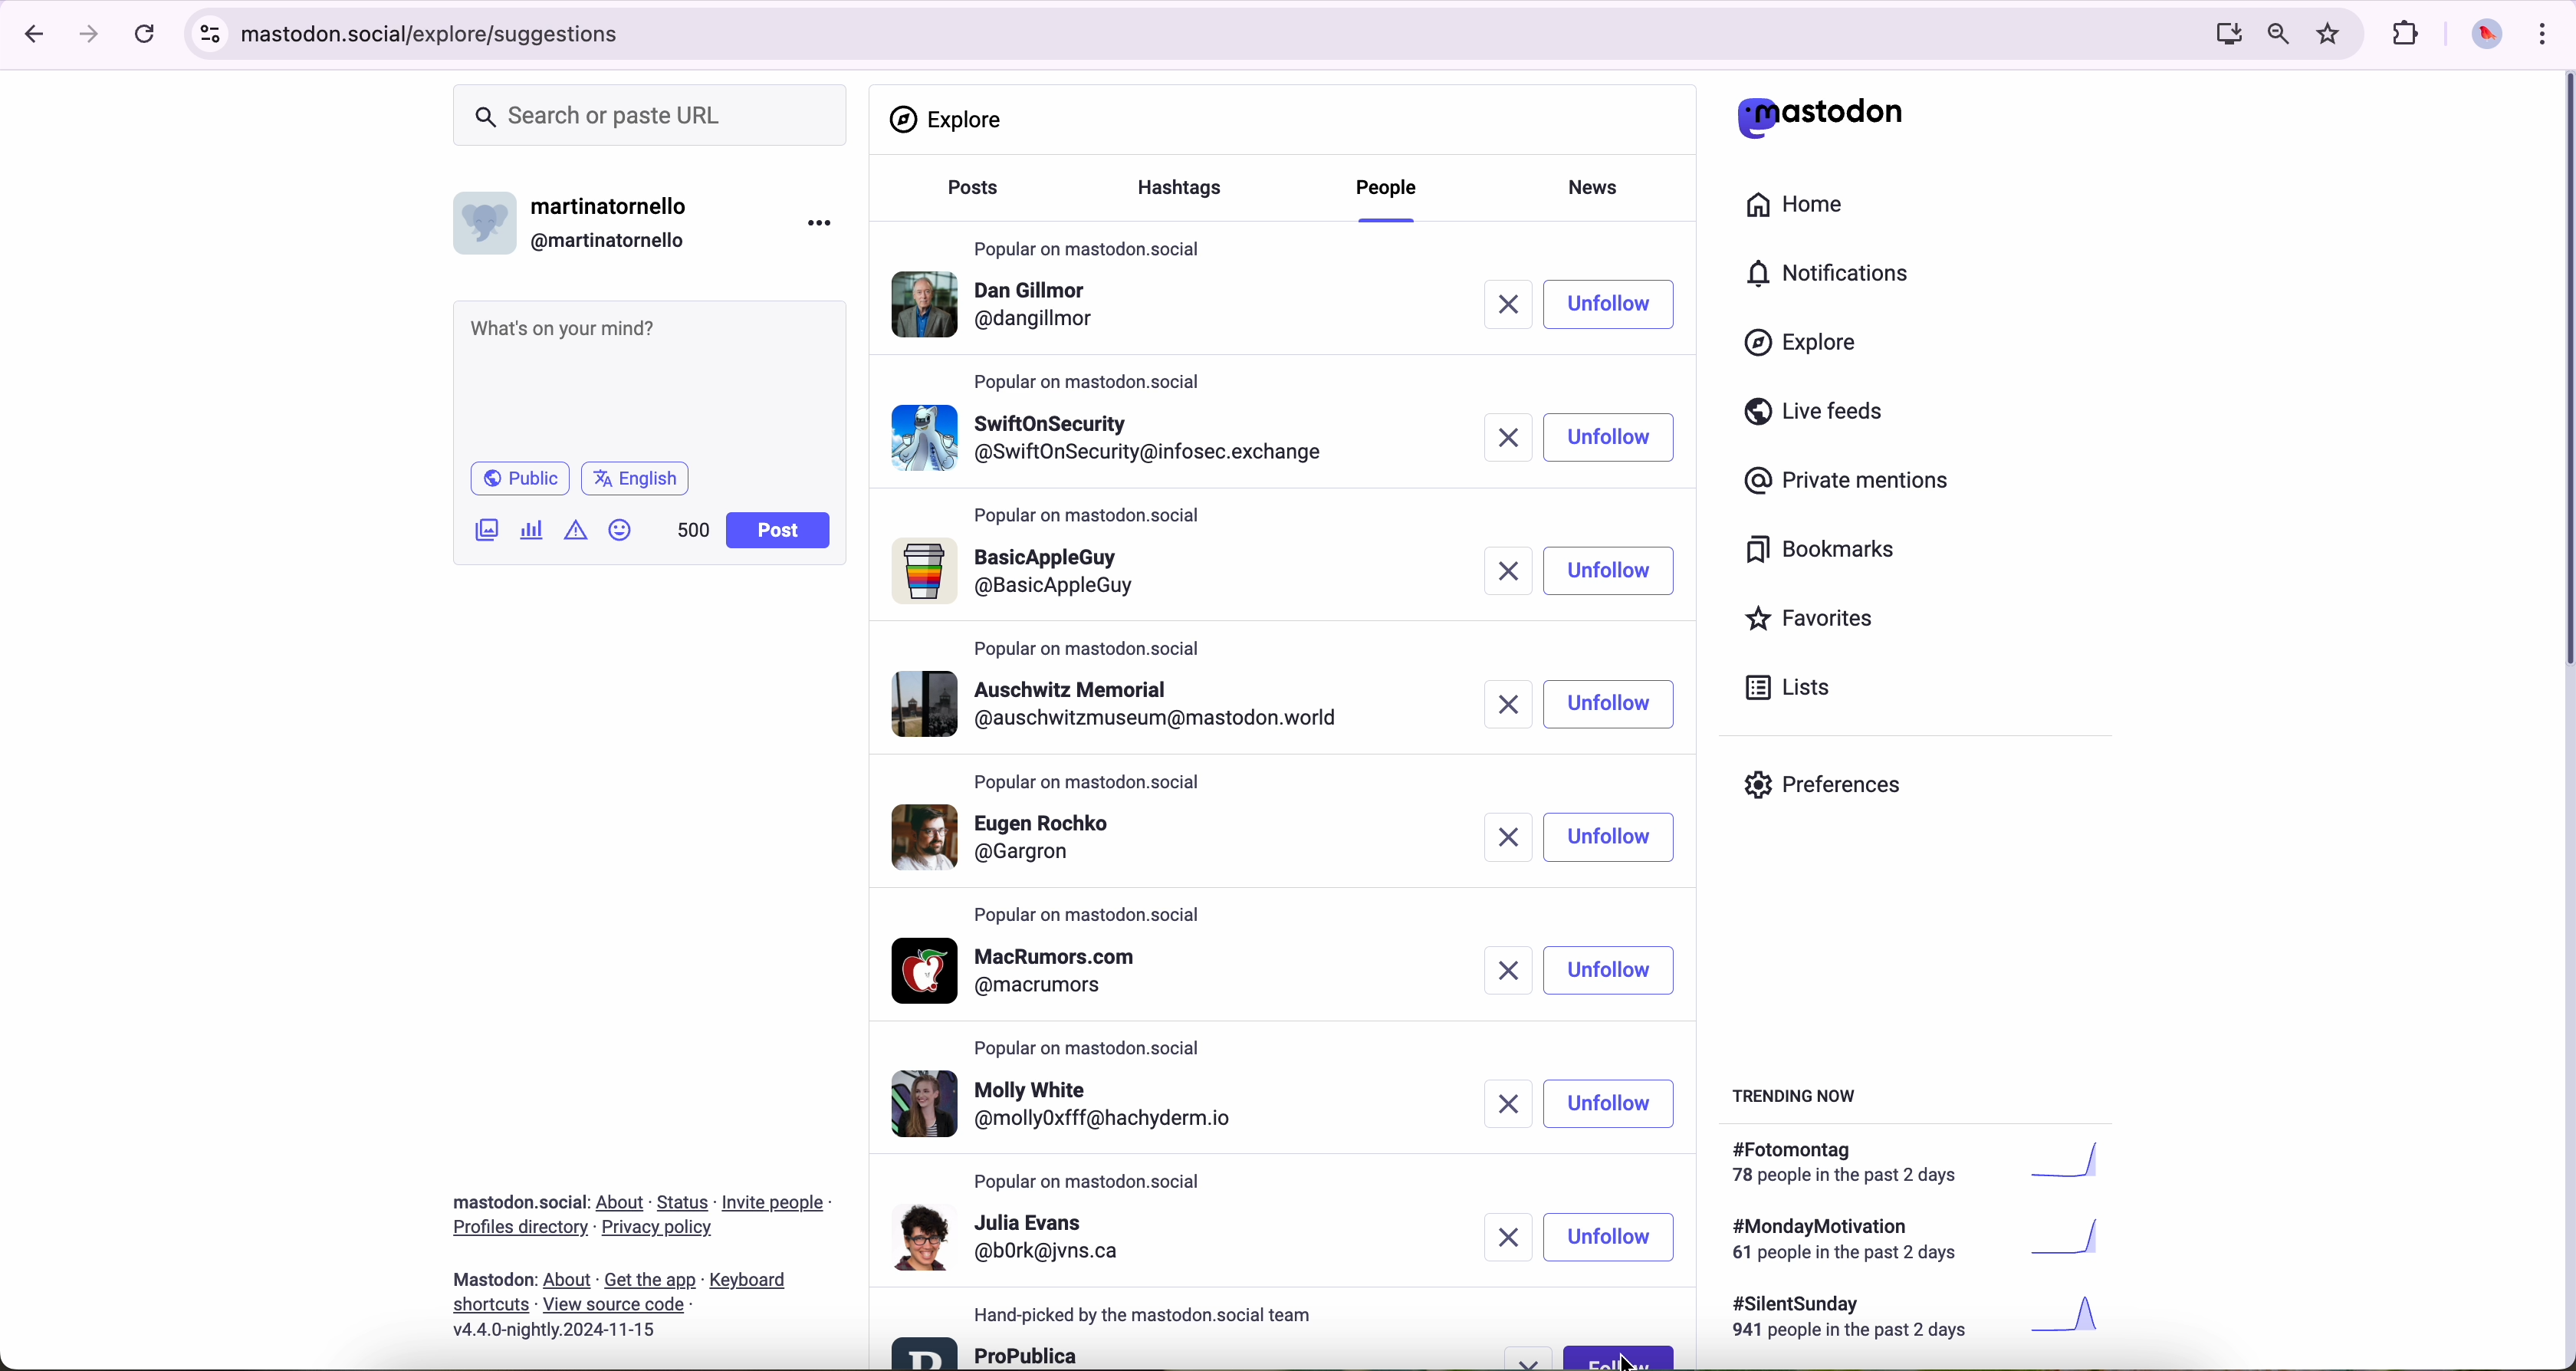 The height and width of the screenshot is (1371, 2576). What do you see at coordinates (90, 35) in the screenshot?
I see `navigate foward` at bounding box center [90, 35].